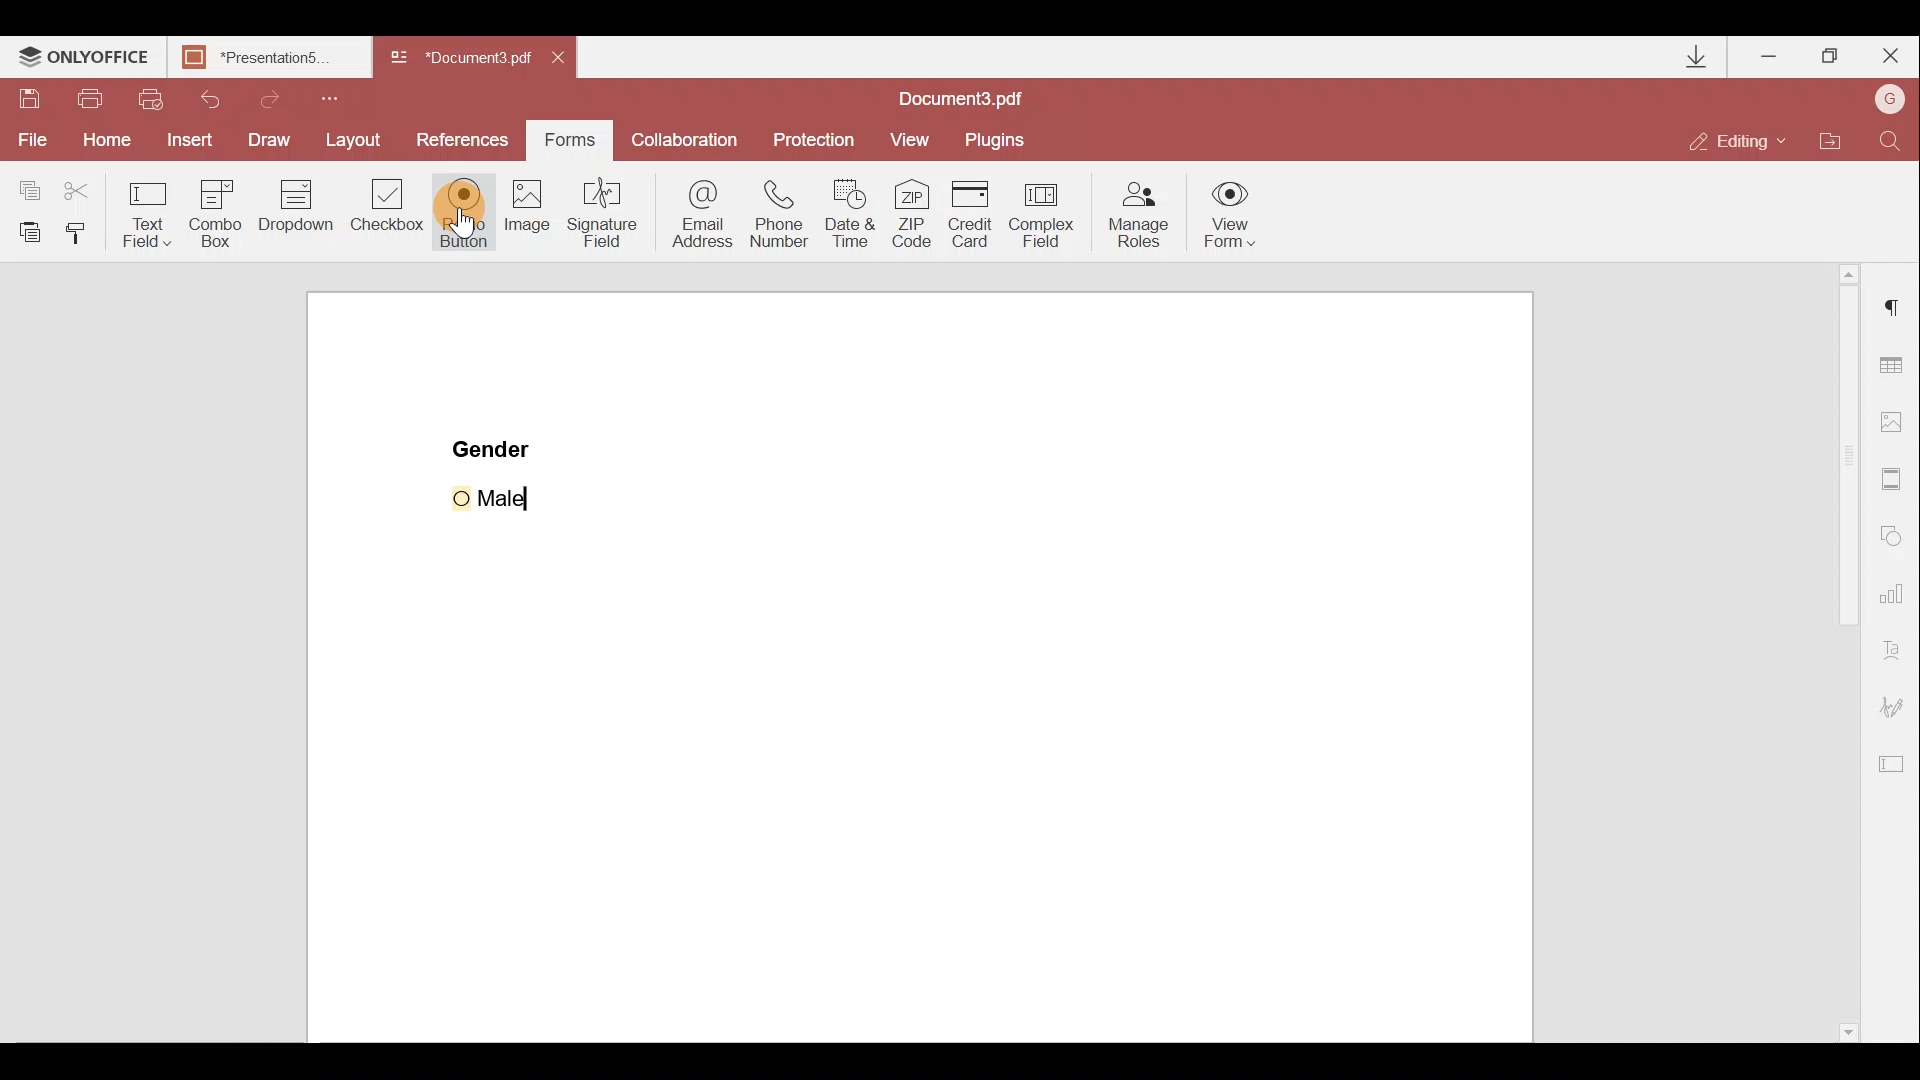  What do you see at coordinates (220, 97) in the screenshot?
I see `Undo` at bounding box center [220, 97].